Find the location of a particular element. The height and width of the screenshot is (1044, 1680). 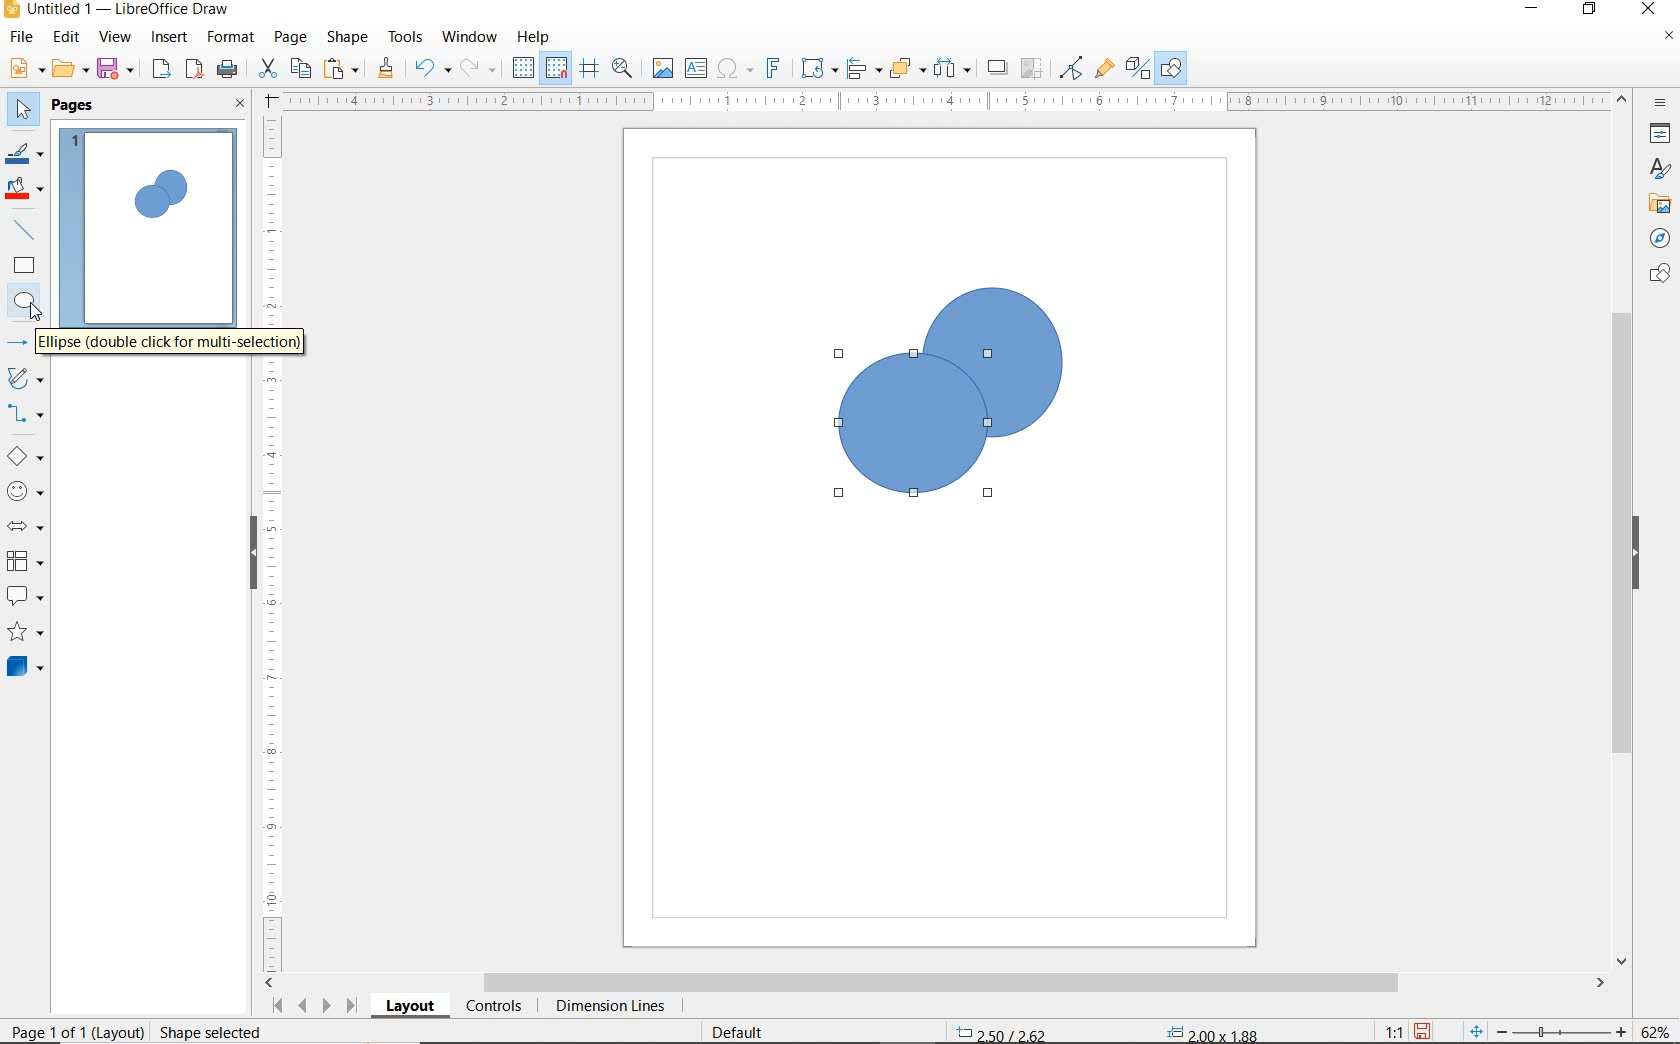

SHADOW is located at coordinates (998, 70).